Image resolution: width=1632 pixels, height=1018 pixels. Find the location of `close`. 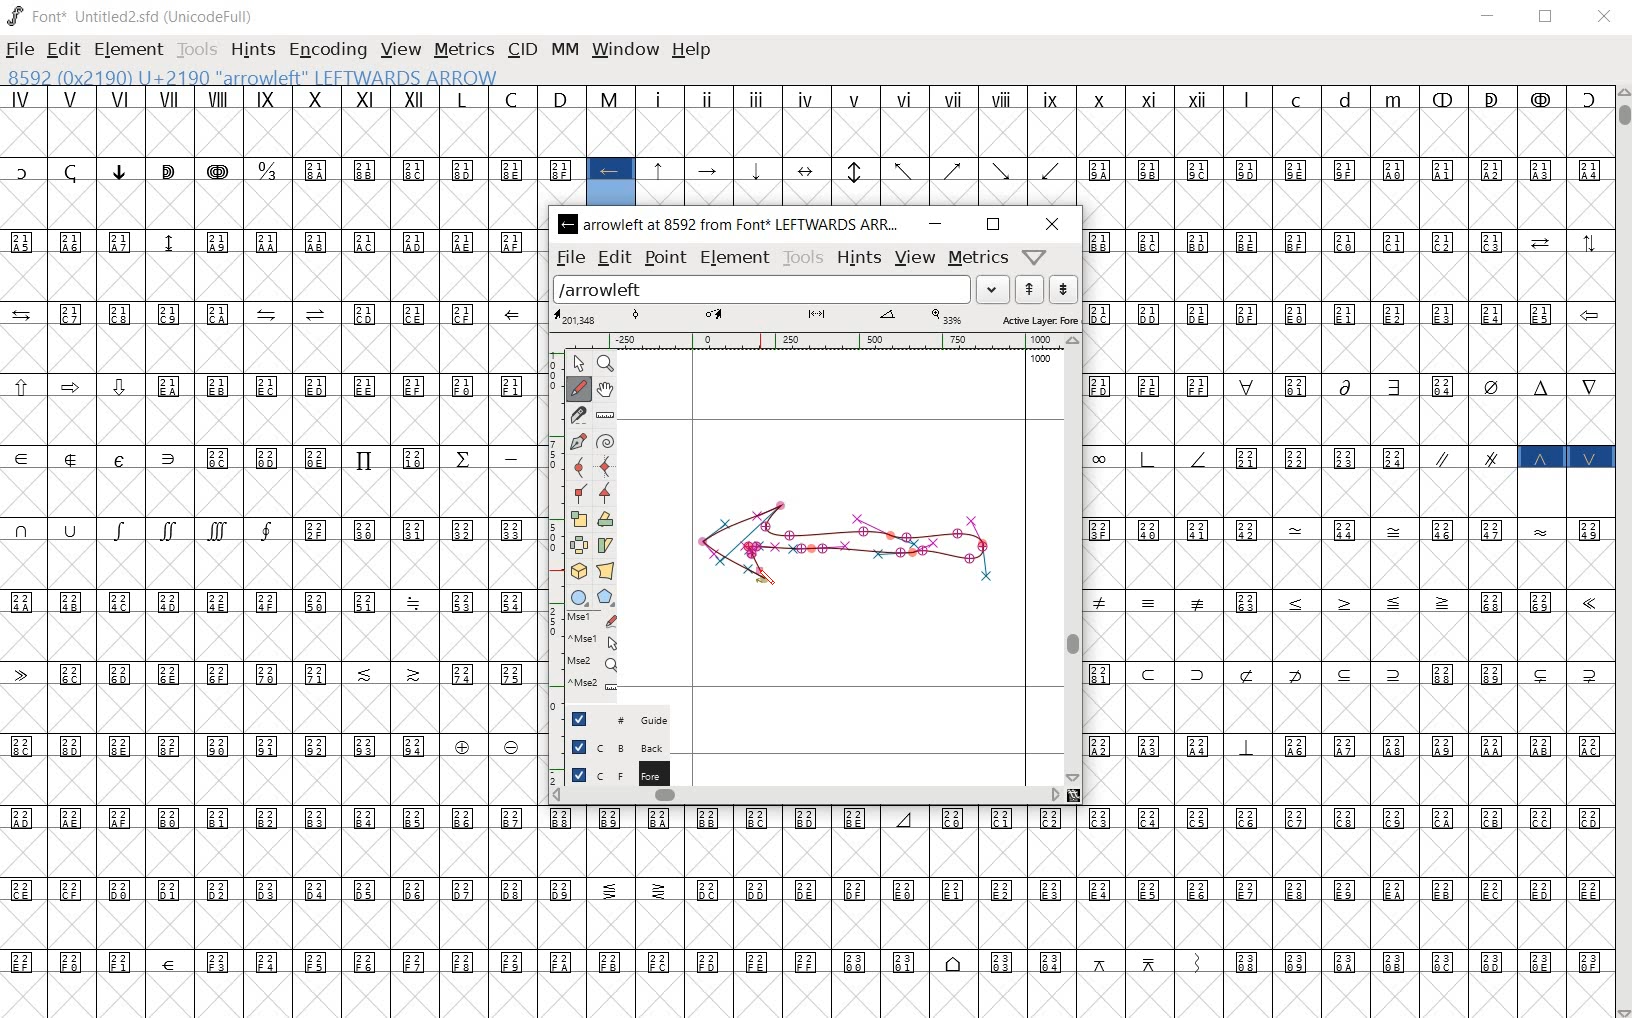

close is located at coordinates (1604, 19).